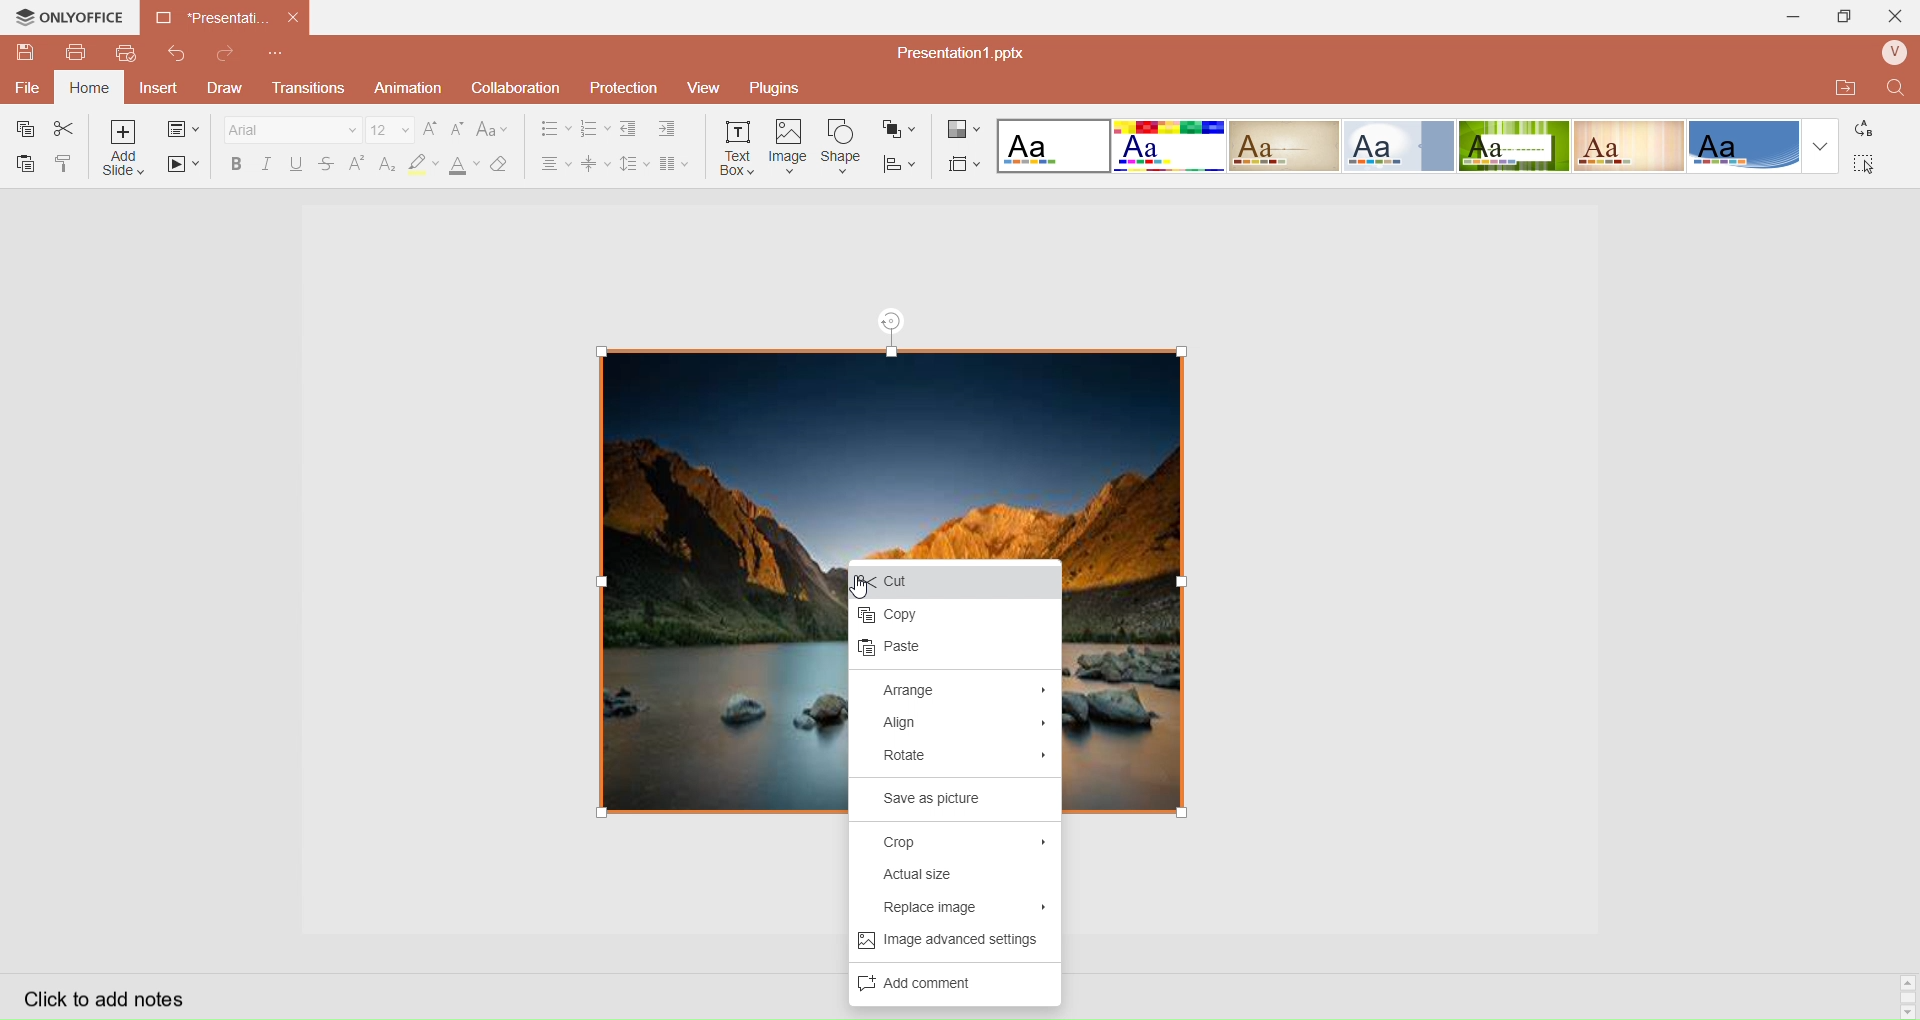  I want to click on File, so click(32, 88).